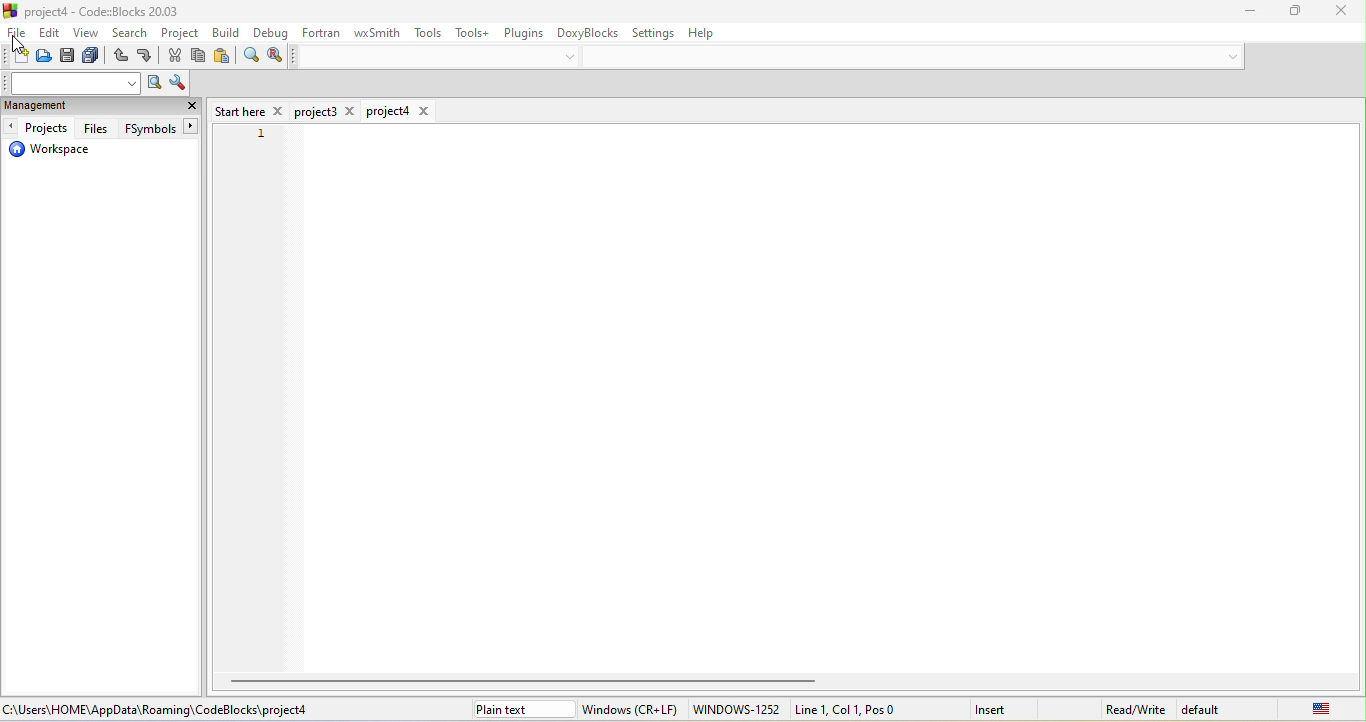 The height and width of the screenshot is (722, 1366). I want to click on insert, so click(1003, 708).